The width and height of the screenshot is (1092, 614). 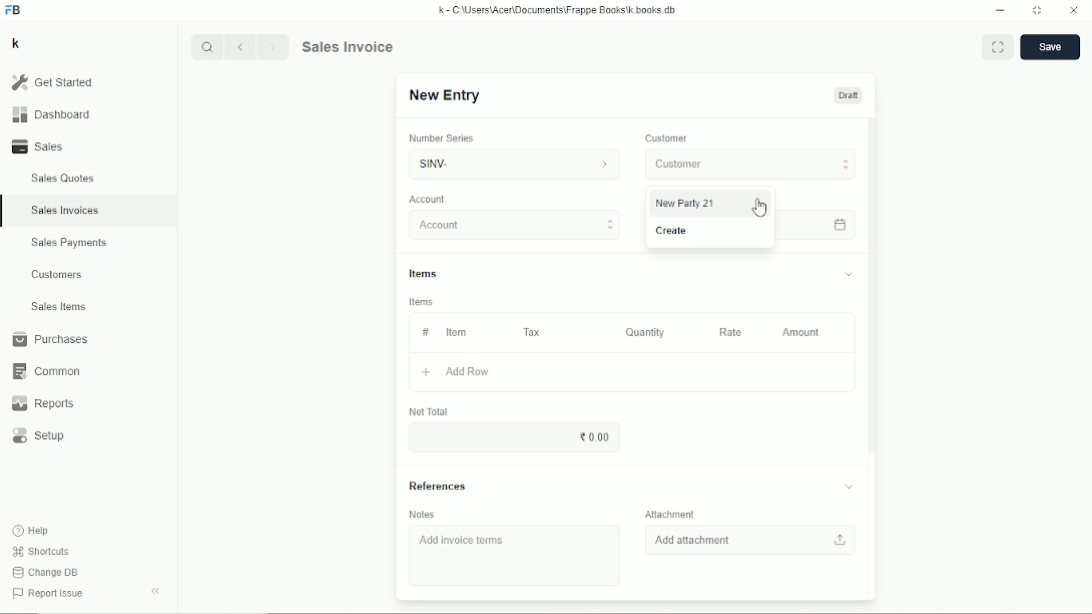 What do you see at coordinates (51, 114) in the screenshot?
I see `Dashboard` at bounding box center [51, 114].